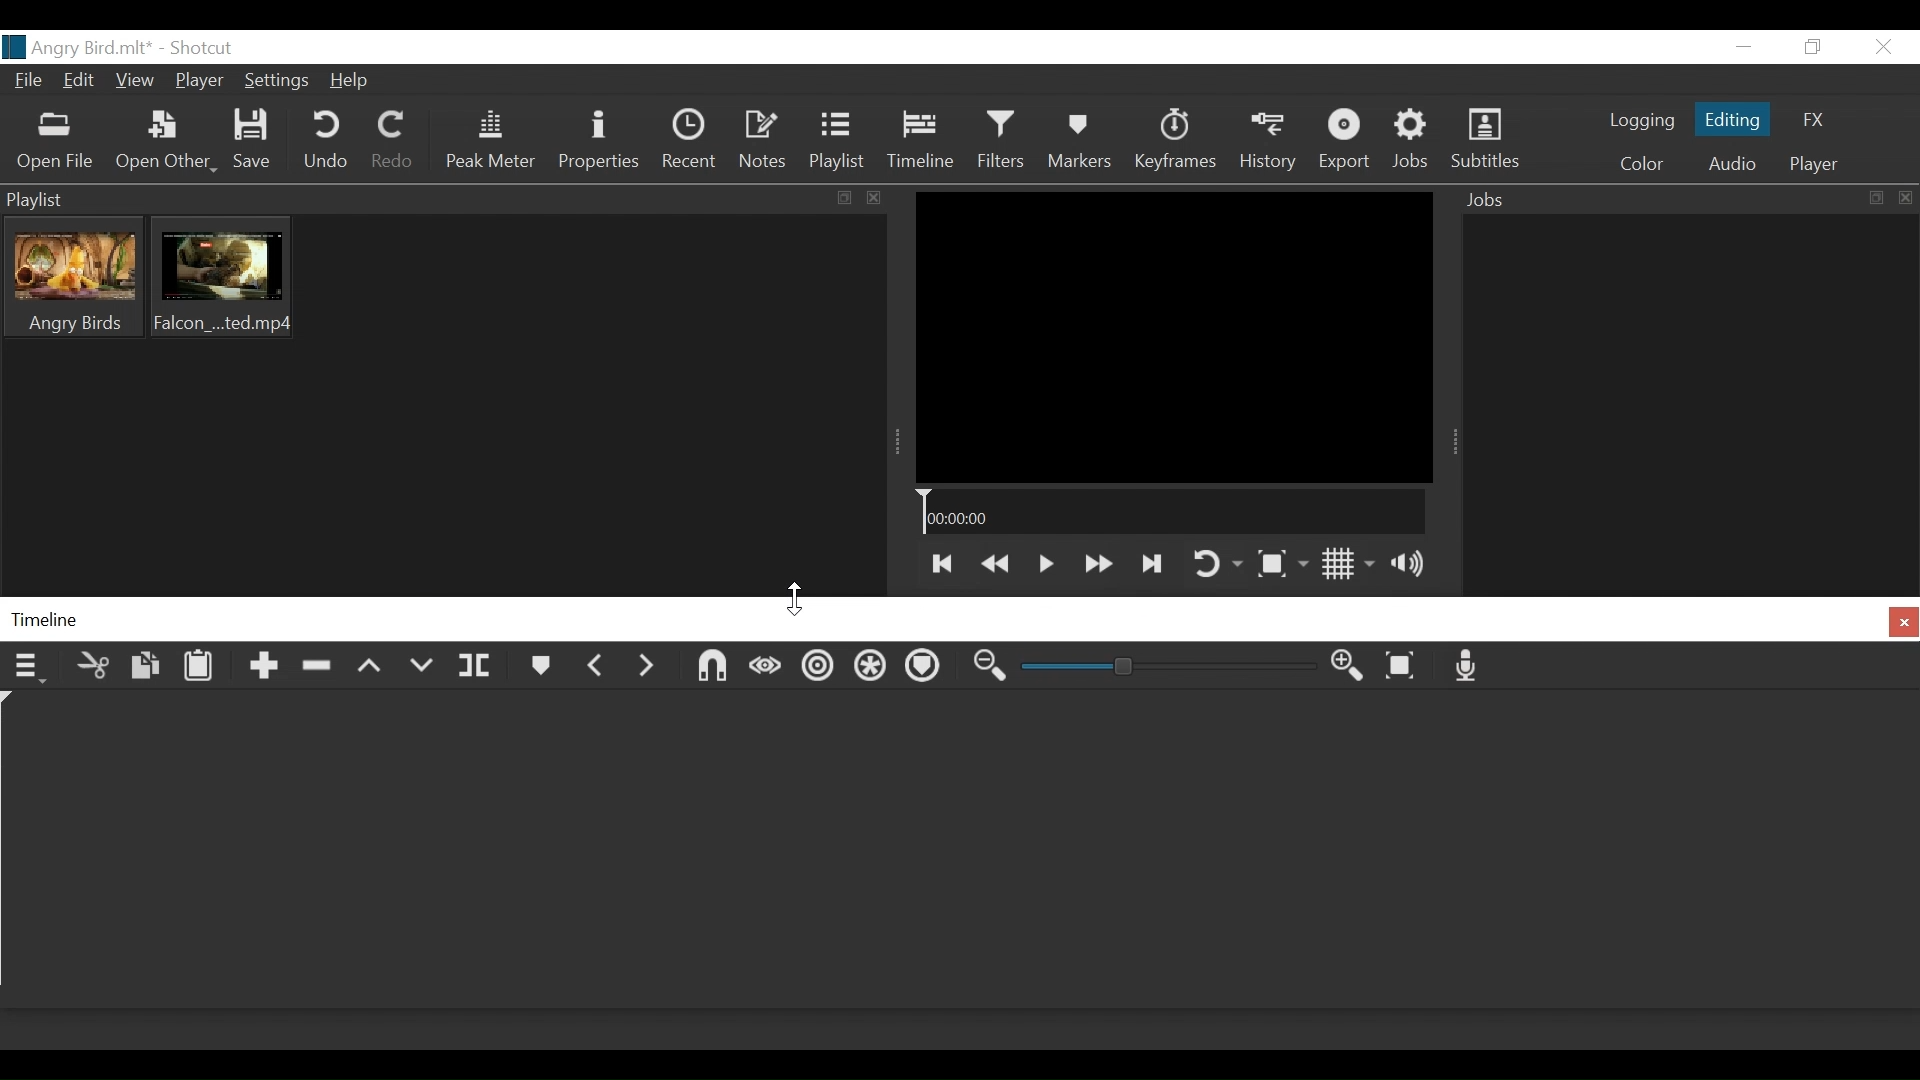  Describe the element at coordinates (167, 144) in the screenshot. I see `Open Other` at that location.